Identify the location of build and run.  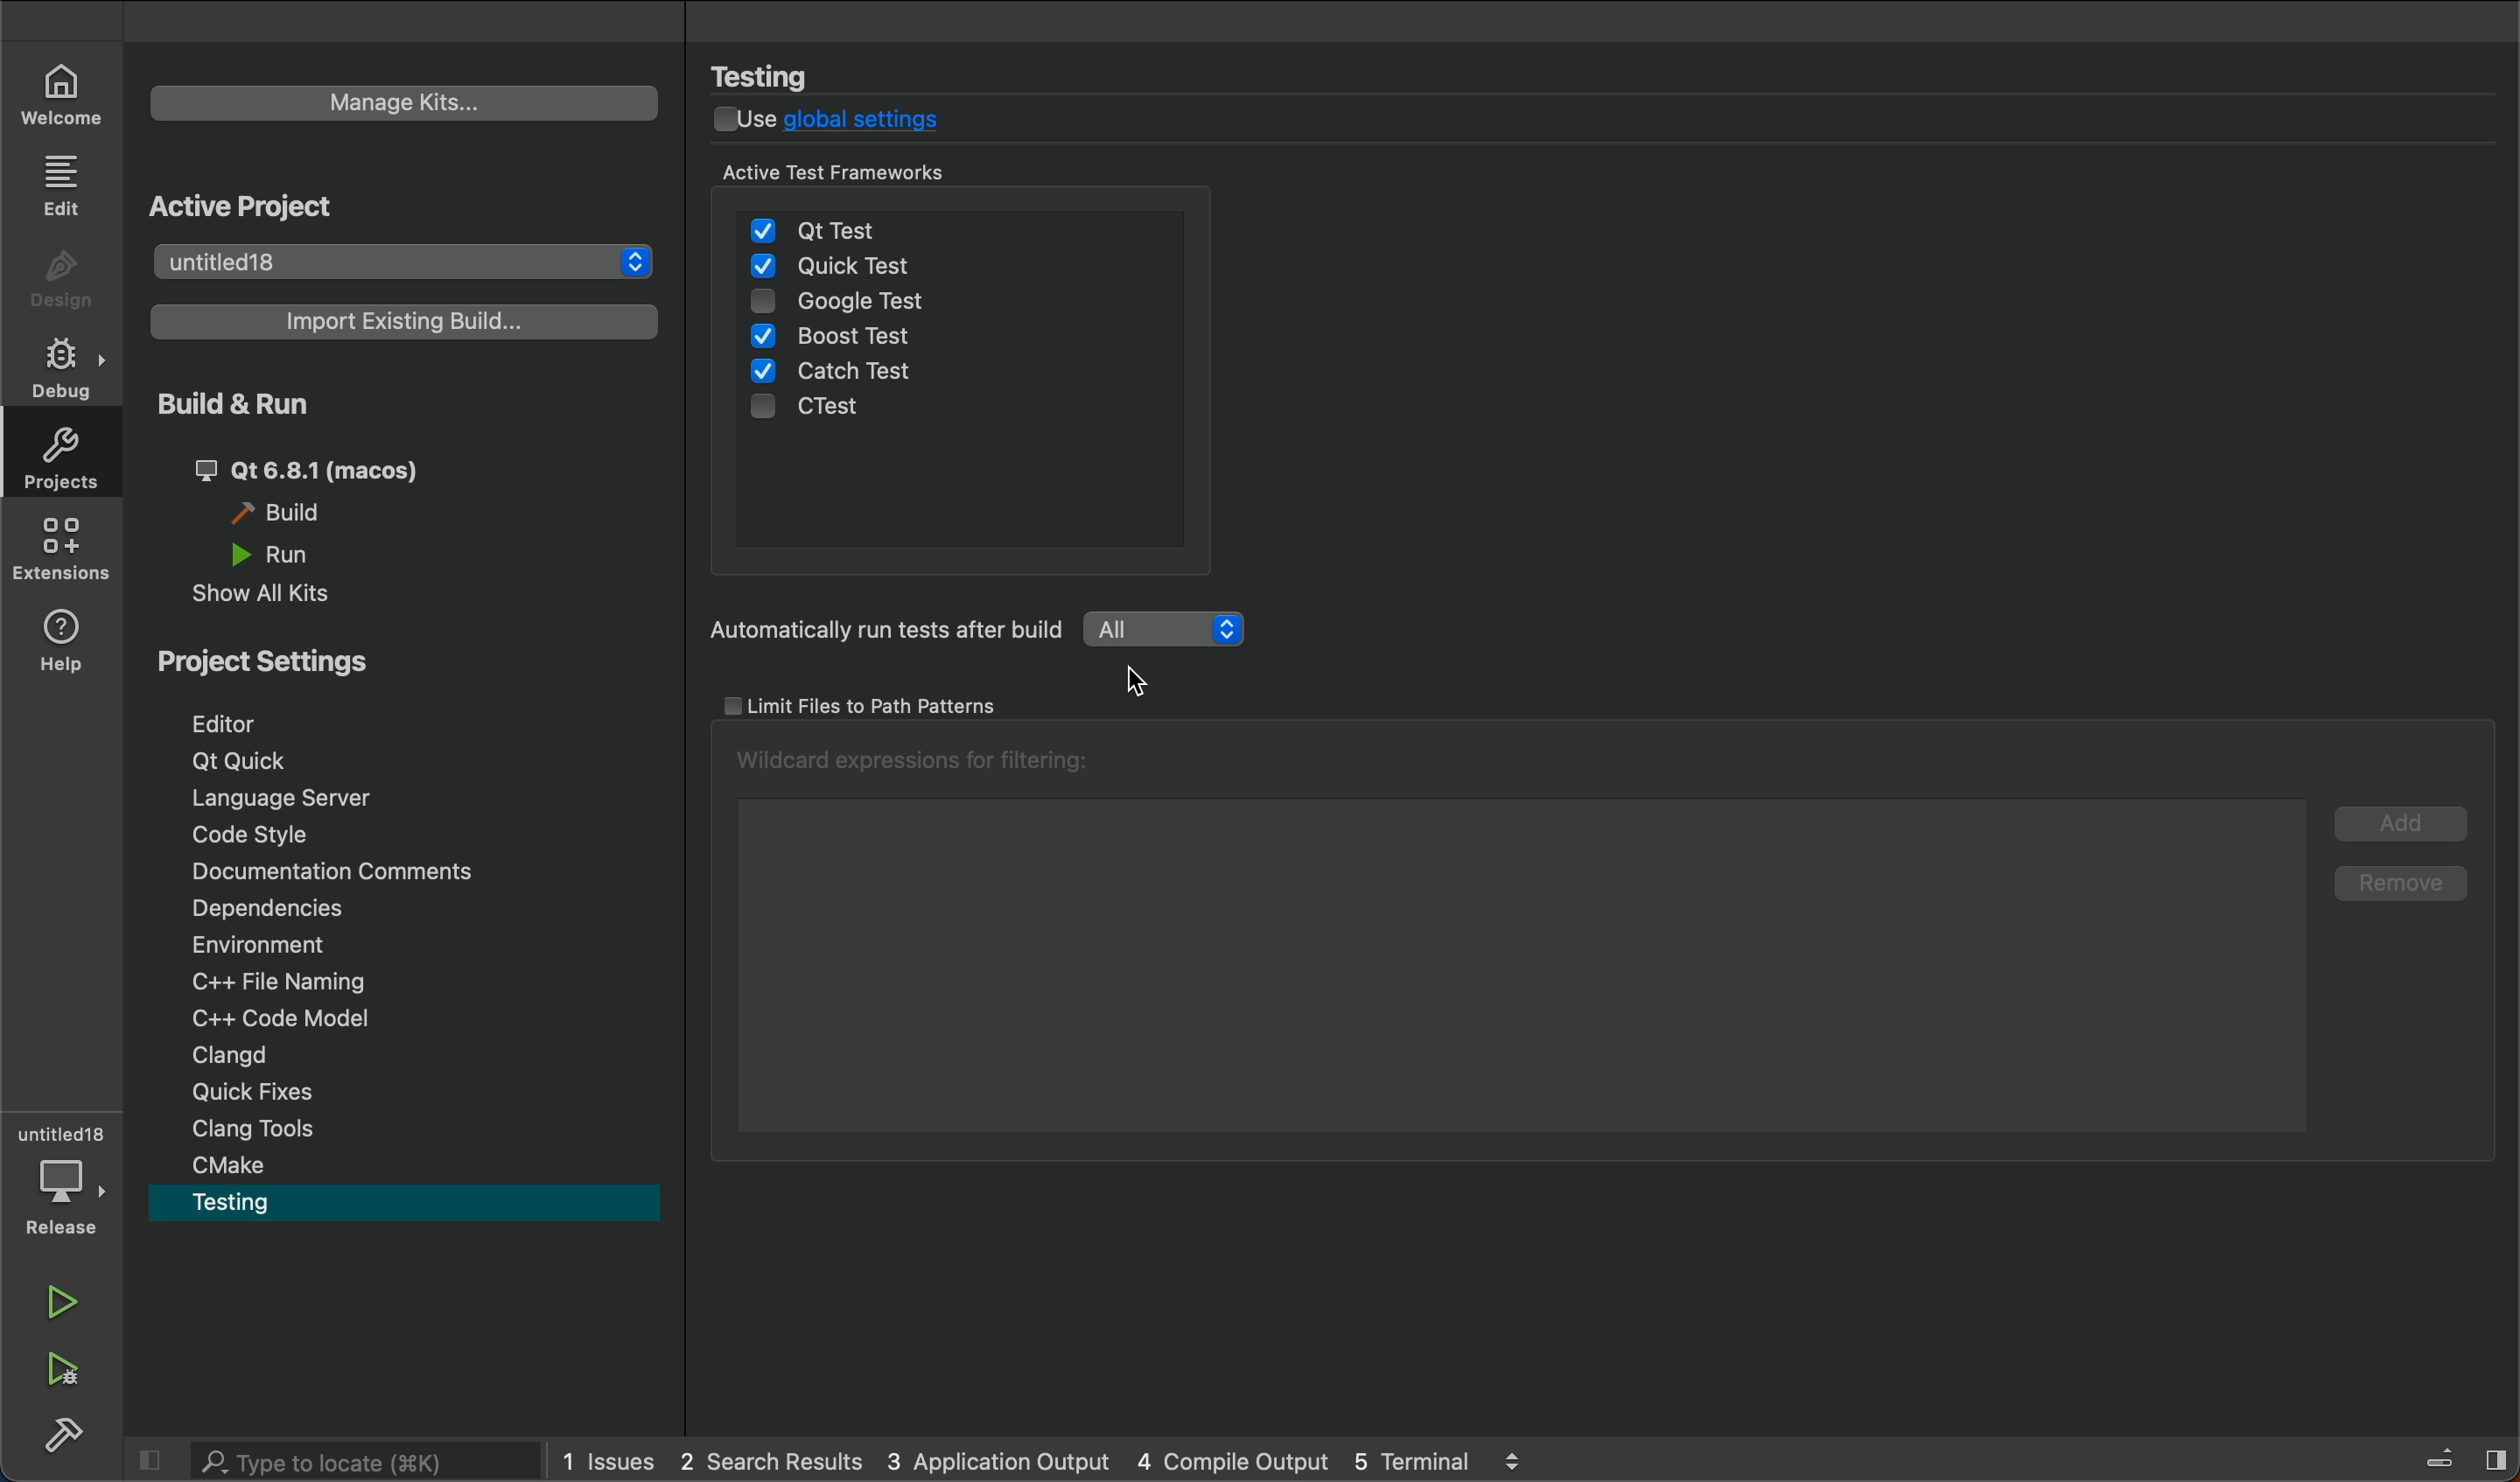
(259, 405).